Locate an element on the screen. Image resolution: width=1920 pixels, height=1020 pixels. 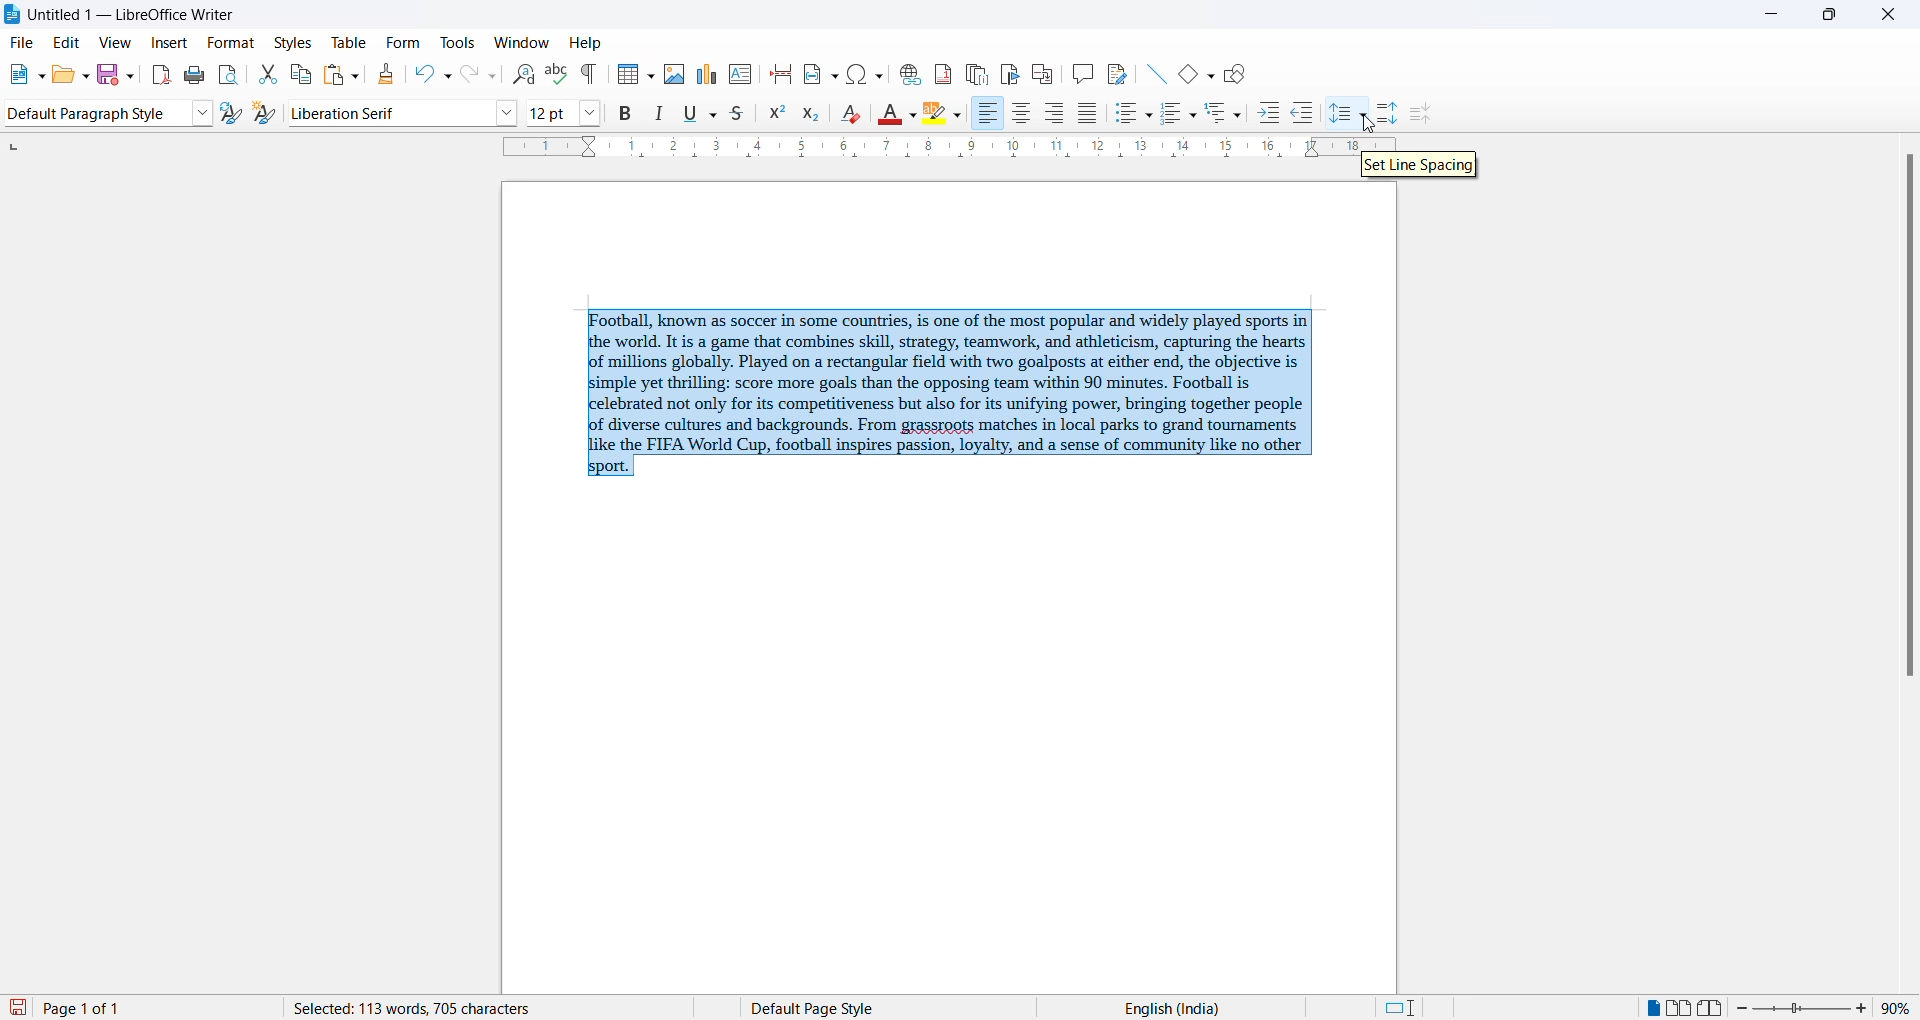
decrease paragraph spacing is located at coordinates (1418, 115).